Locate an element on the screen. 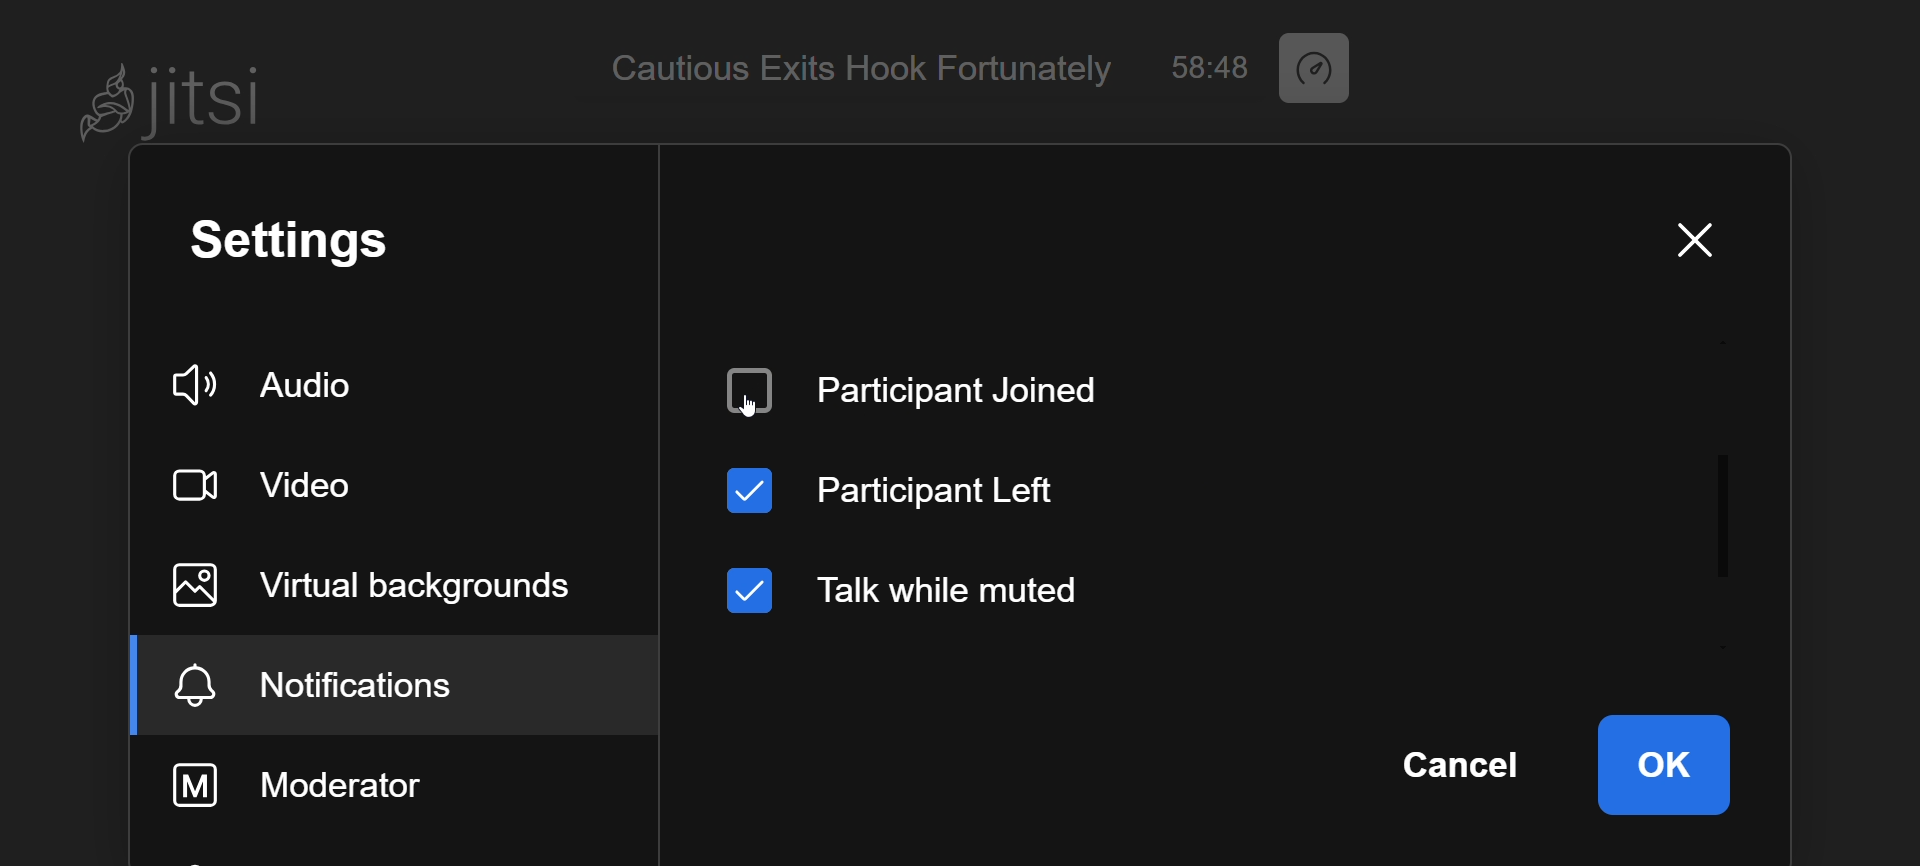  notification is located at coordinates (353, 688).